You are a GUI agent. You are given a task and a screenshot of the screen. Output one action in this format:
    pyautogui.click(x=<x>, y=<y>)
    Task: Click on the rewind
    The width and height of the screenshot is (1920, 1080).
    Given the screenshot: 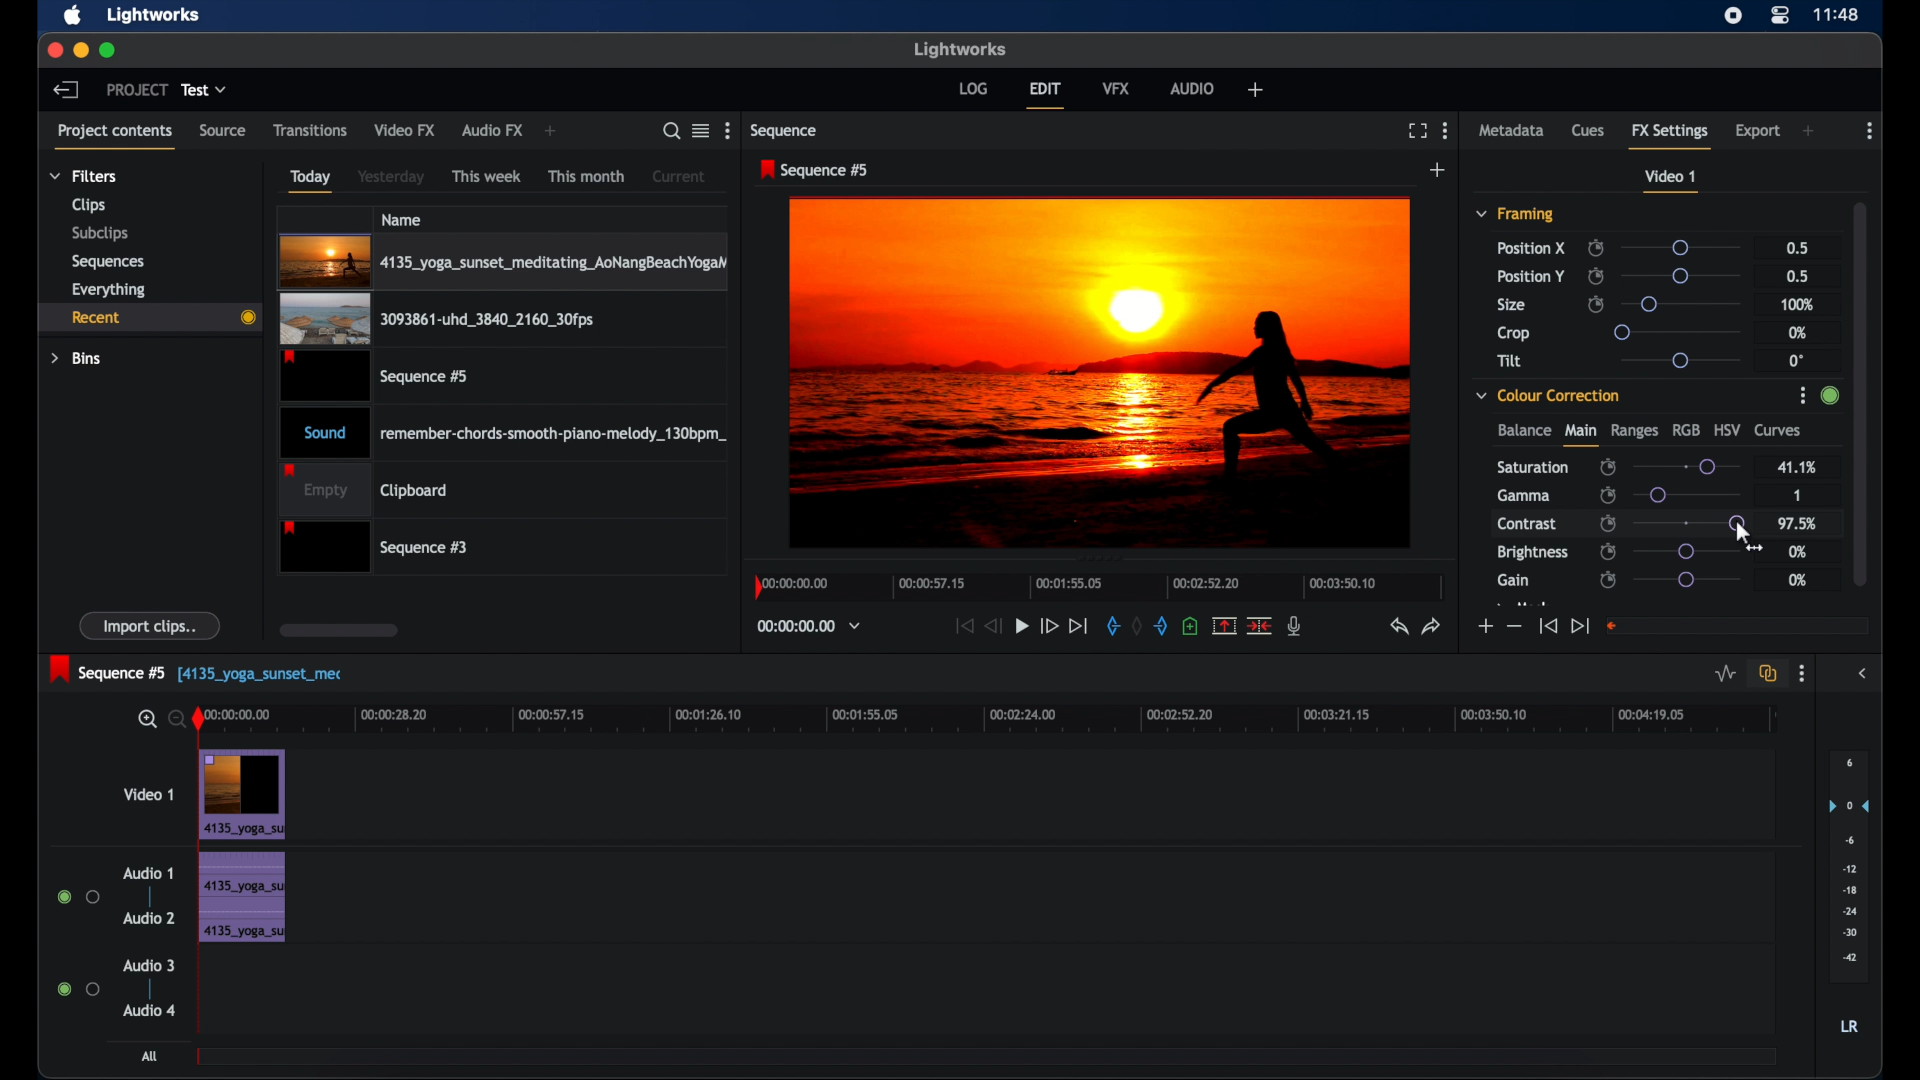 What is the action you would take?
    pyautogui.click(x=995, y=626)
    